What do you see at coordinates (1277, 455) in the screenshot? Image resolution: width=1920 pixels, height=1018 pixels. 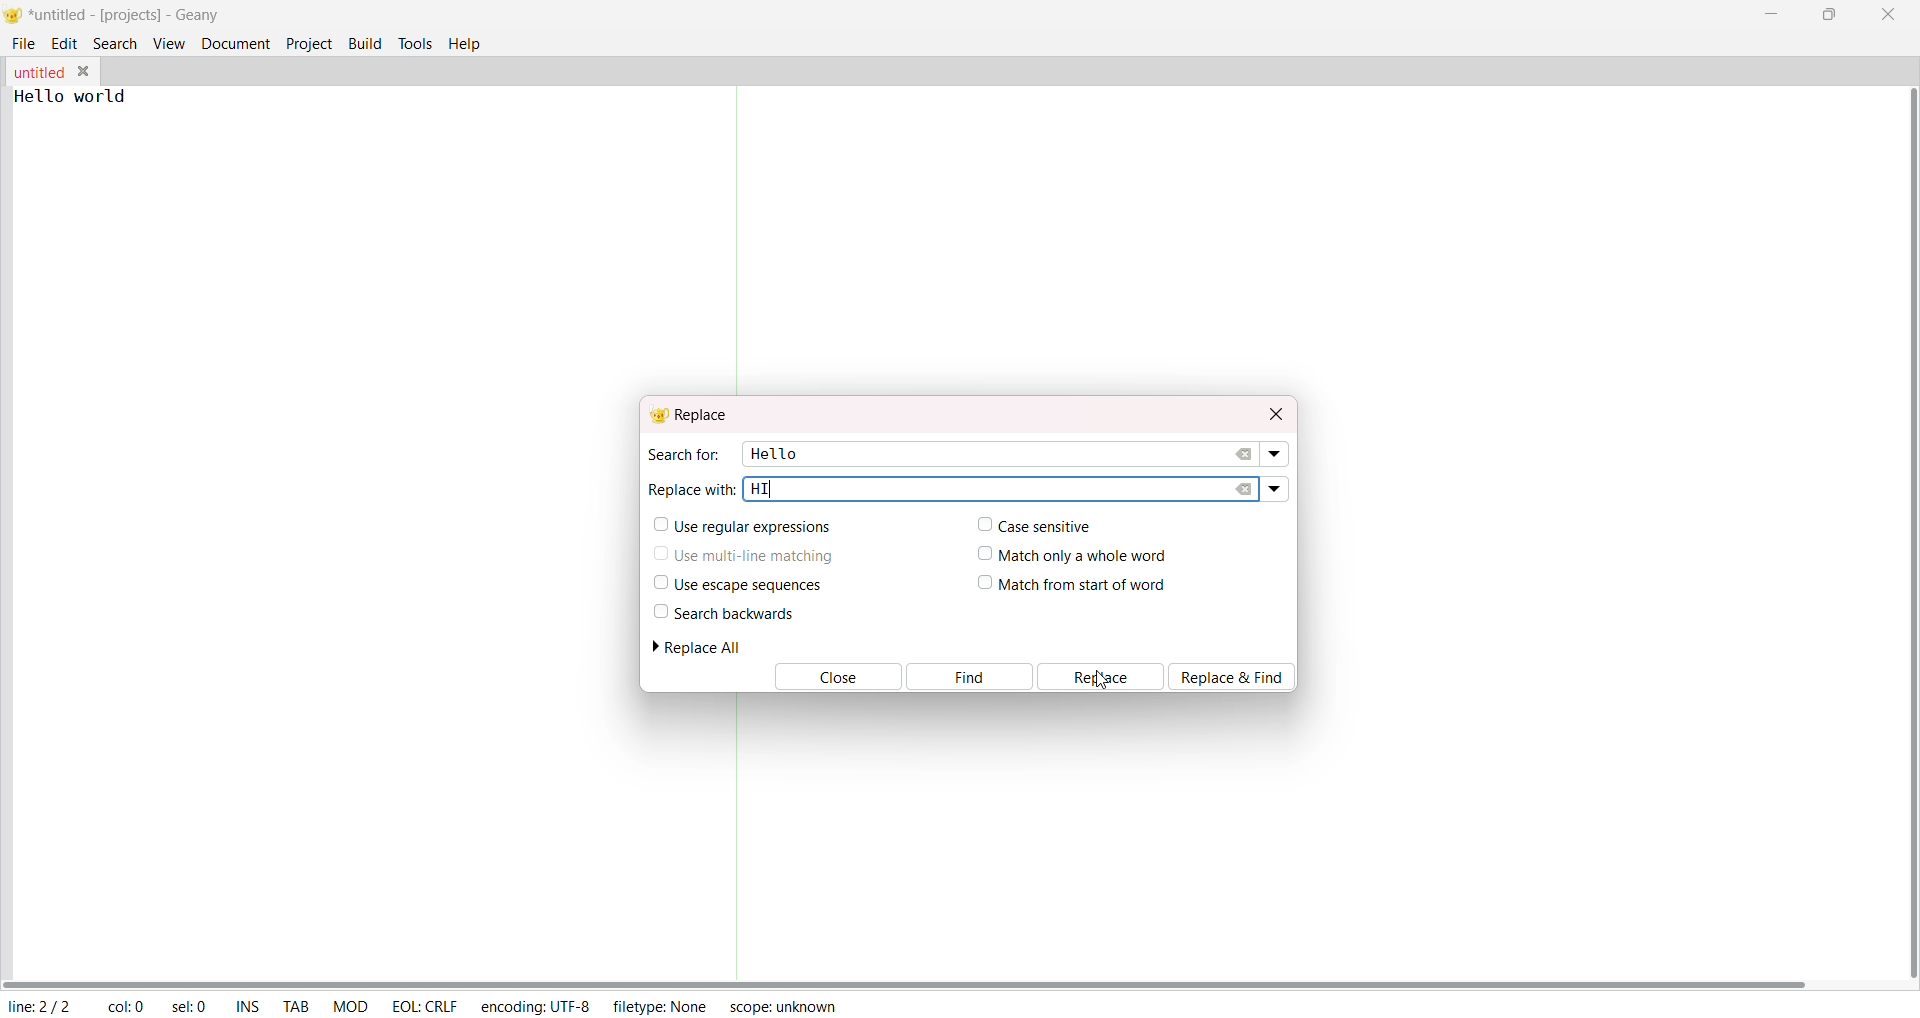 I see `search dropdown` at bounding box center [1277, 455].